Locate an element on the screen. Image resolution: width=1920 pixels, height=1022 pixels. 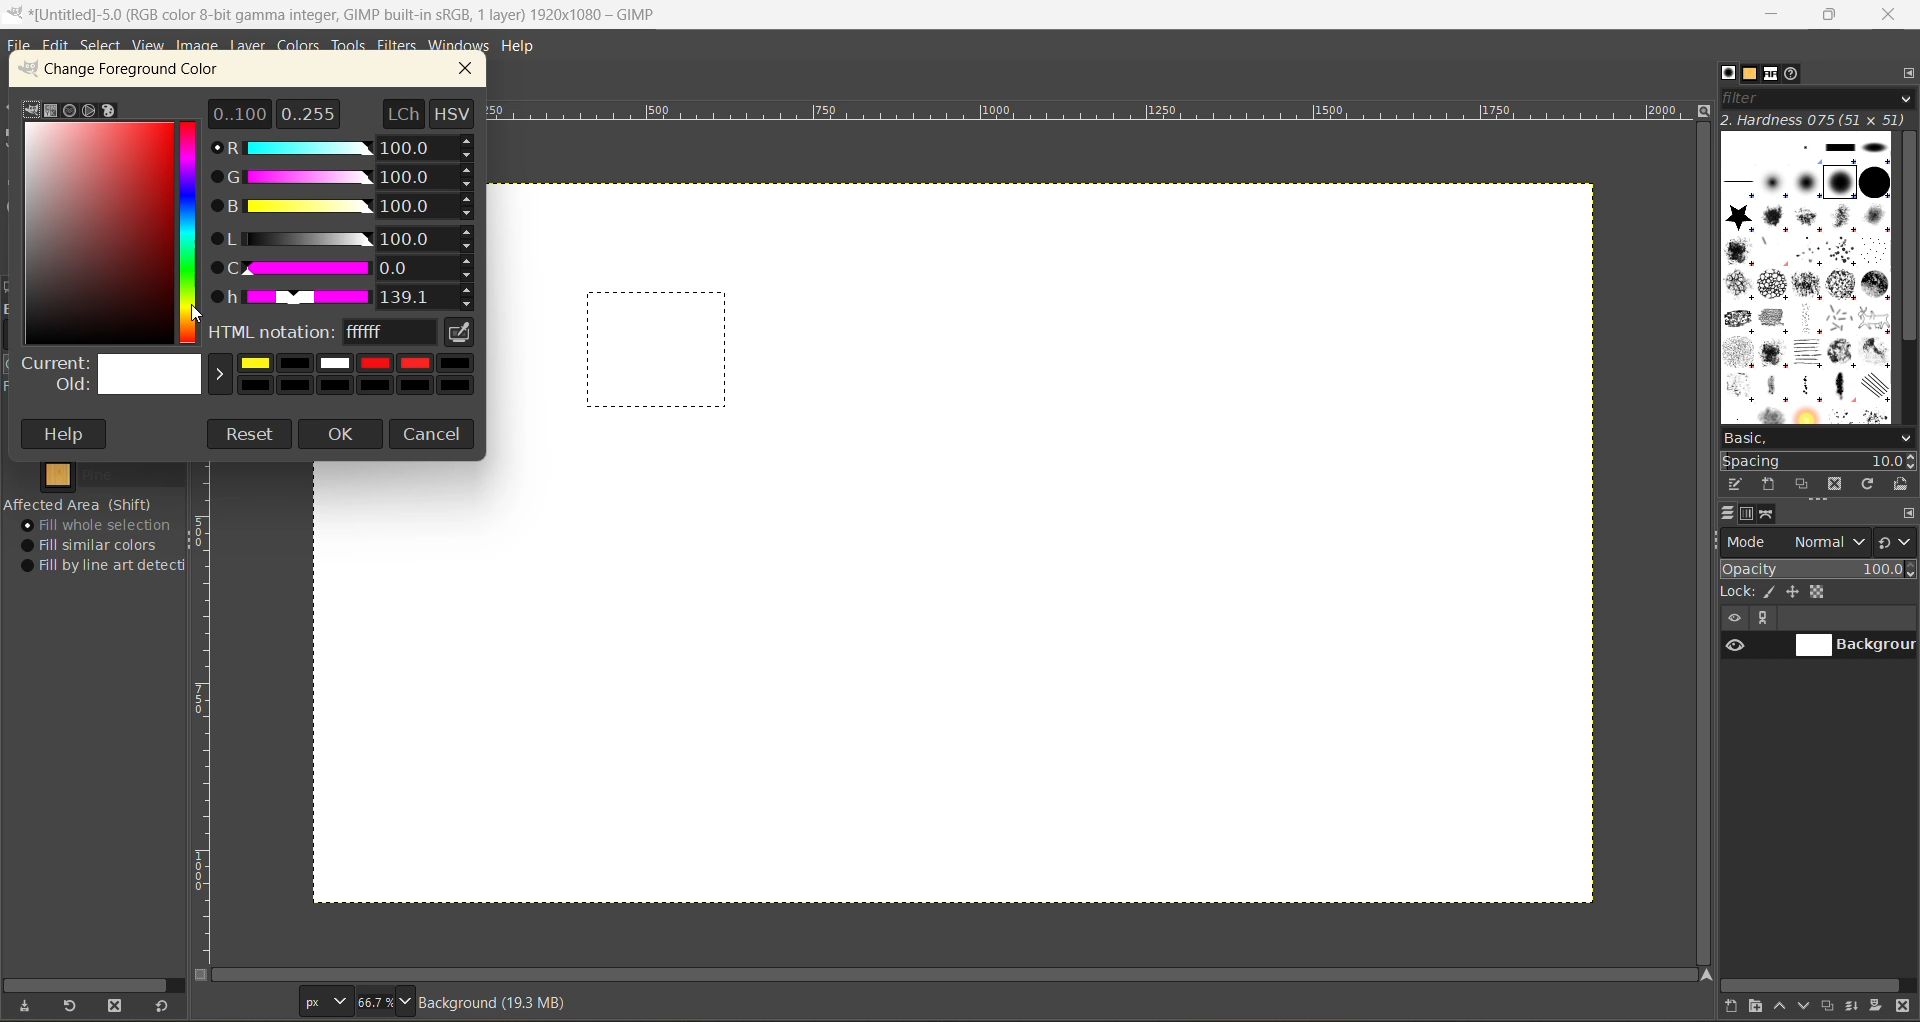
delete tool preset is located at coordinates (118, 1003).